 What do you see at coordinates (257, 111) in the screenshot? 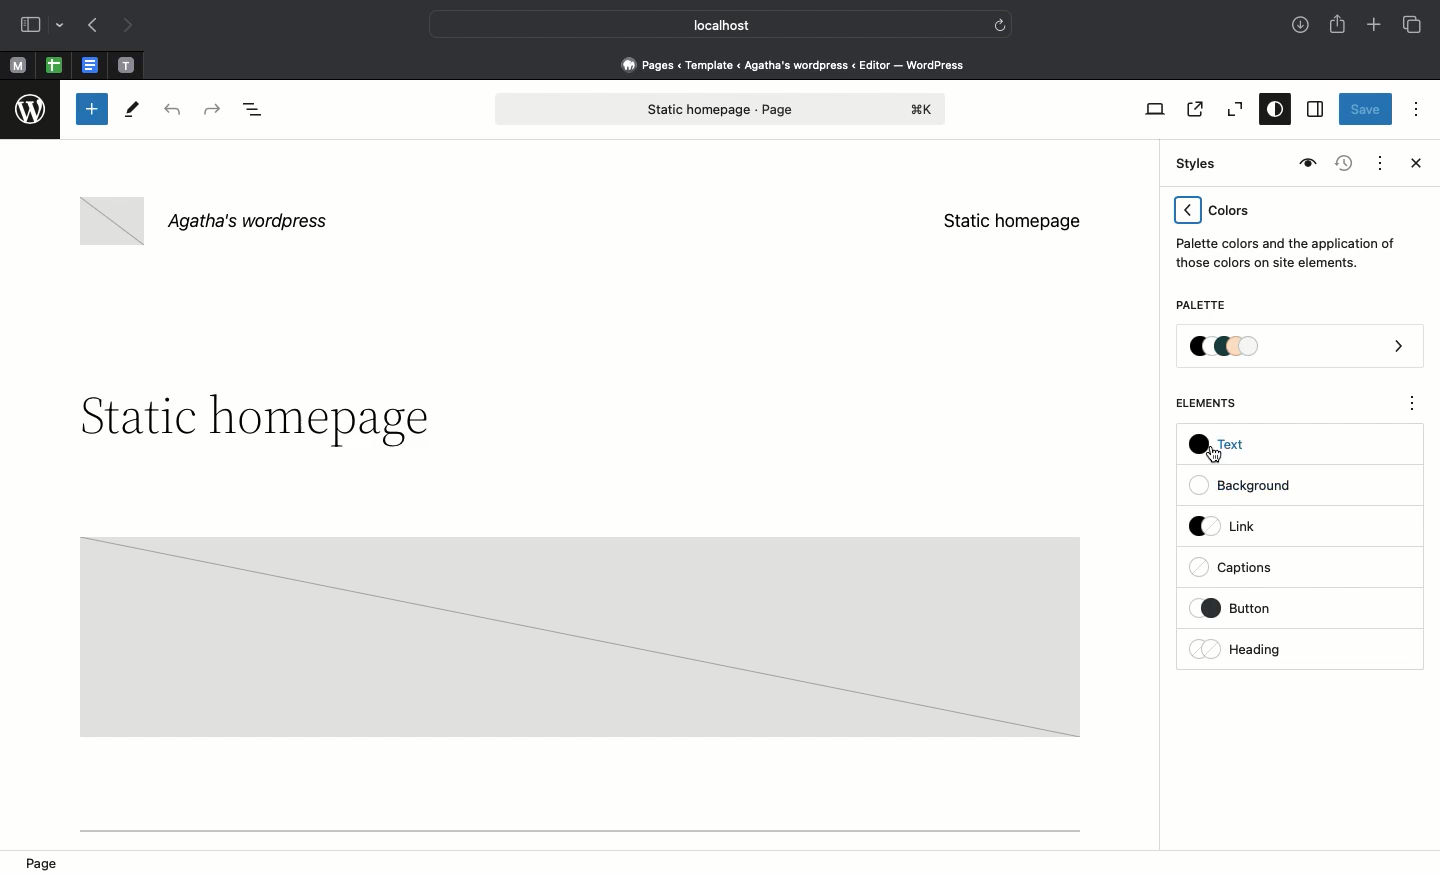
I see `Document overview` at bounding box center [257, 111].